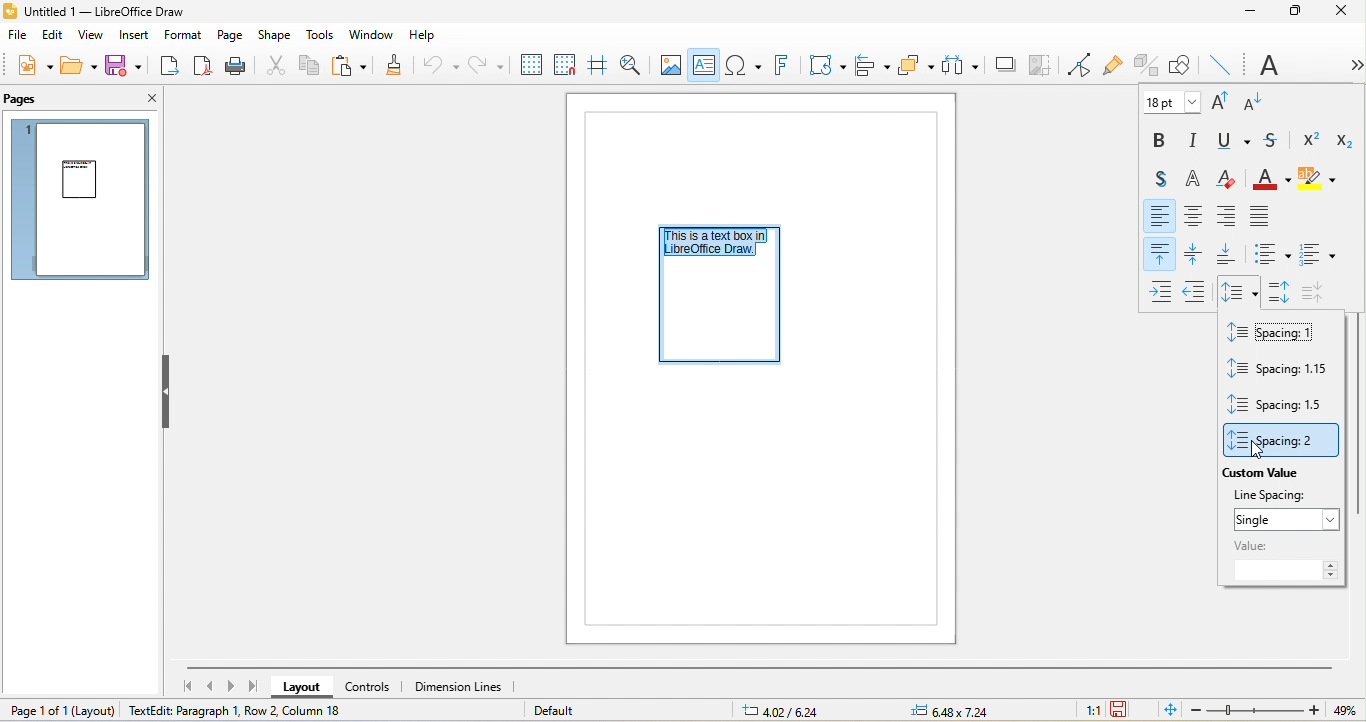 The width and height of the screenshot is (1366, 722). What do you see at coordinates (1125, 711) in the screenshot?
I see `the document has not been modified since the last save` at bounding box center [1125, 711].